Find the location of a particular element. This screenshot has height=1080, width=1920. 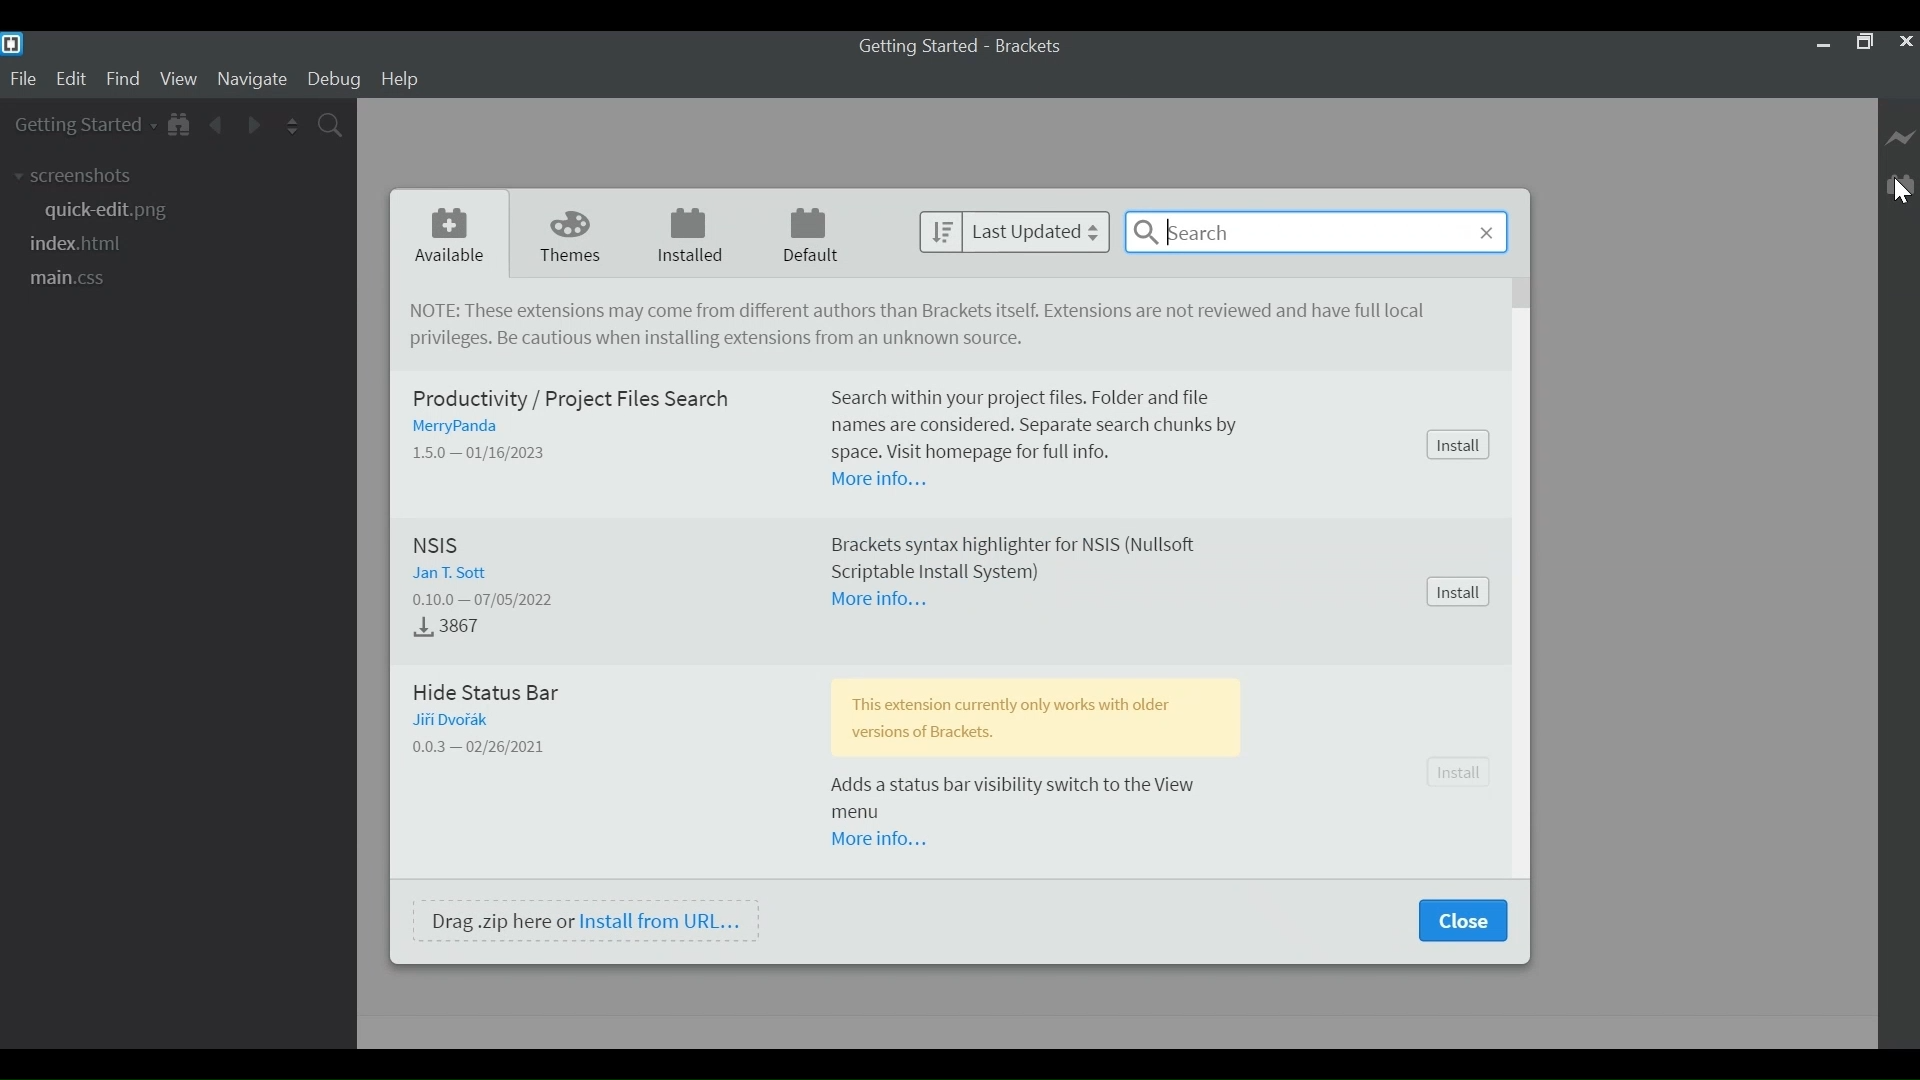

More Information is located at coordinates (884, 603).